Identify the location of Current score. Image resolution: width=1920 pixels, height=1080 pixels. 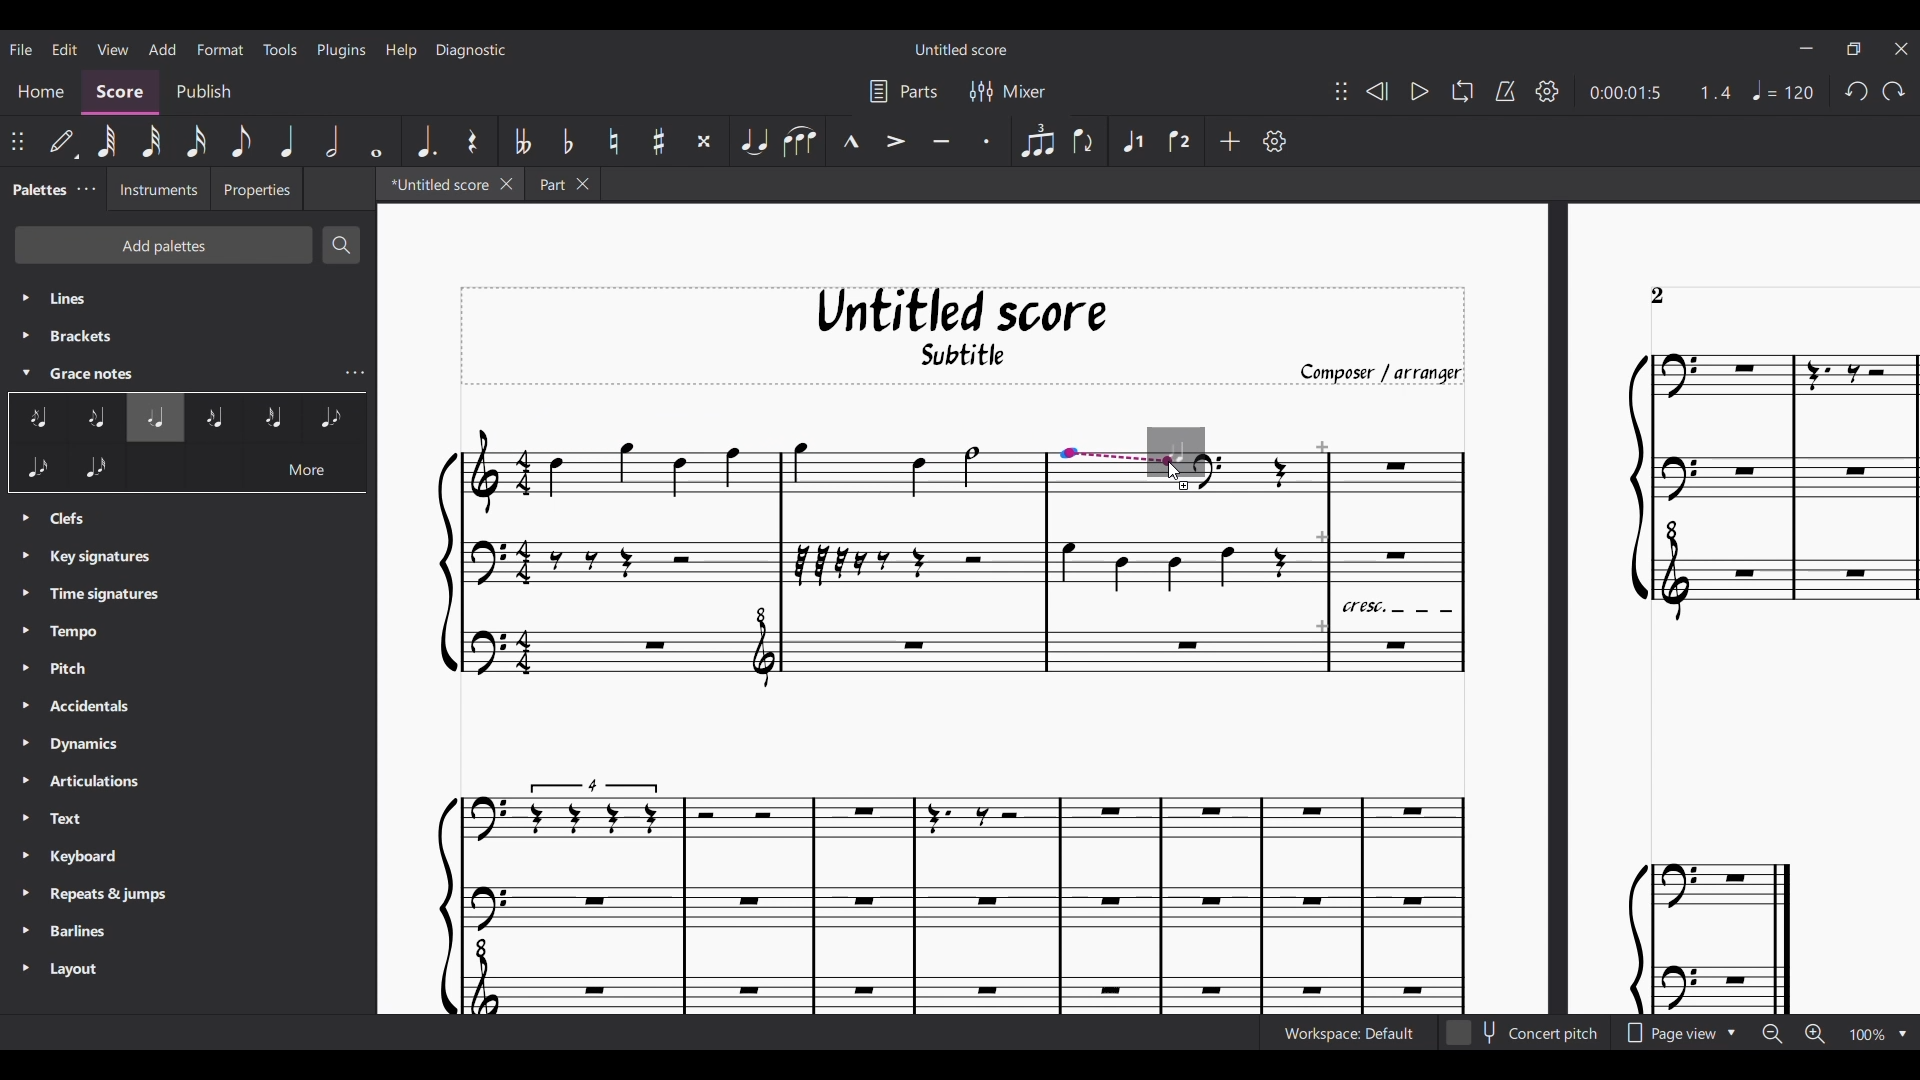
(963, 754).